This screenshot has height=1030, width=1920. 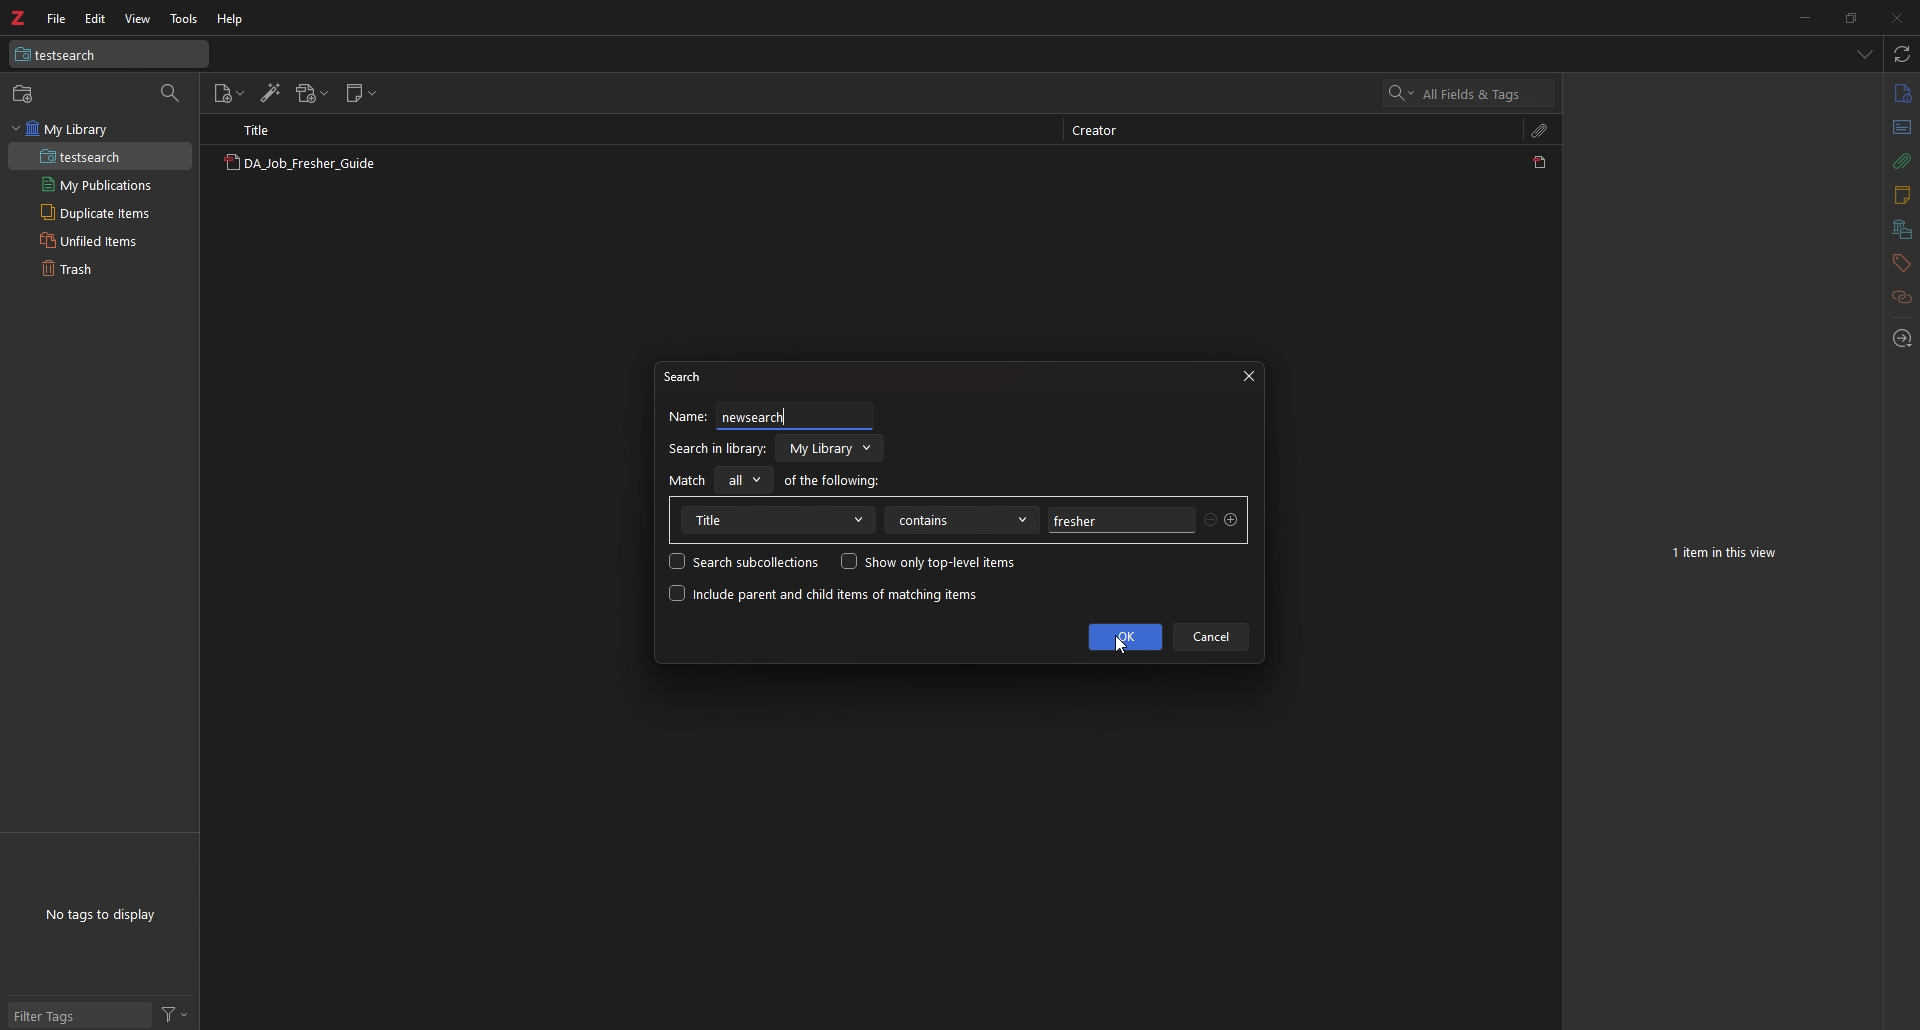 What do you see at coordinates (1804, 16) in the screenshot?
I see `minimize` at bounding box center [1804, 16].